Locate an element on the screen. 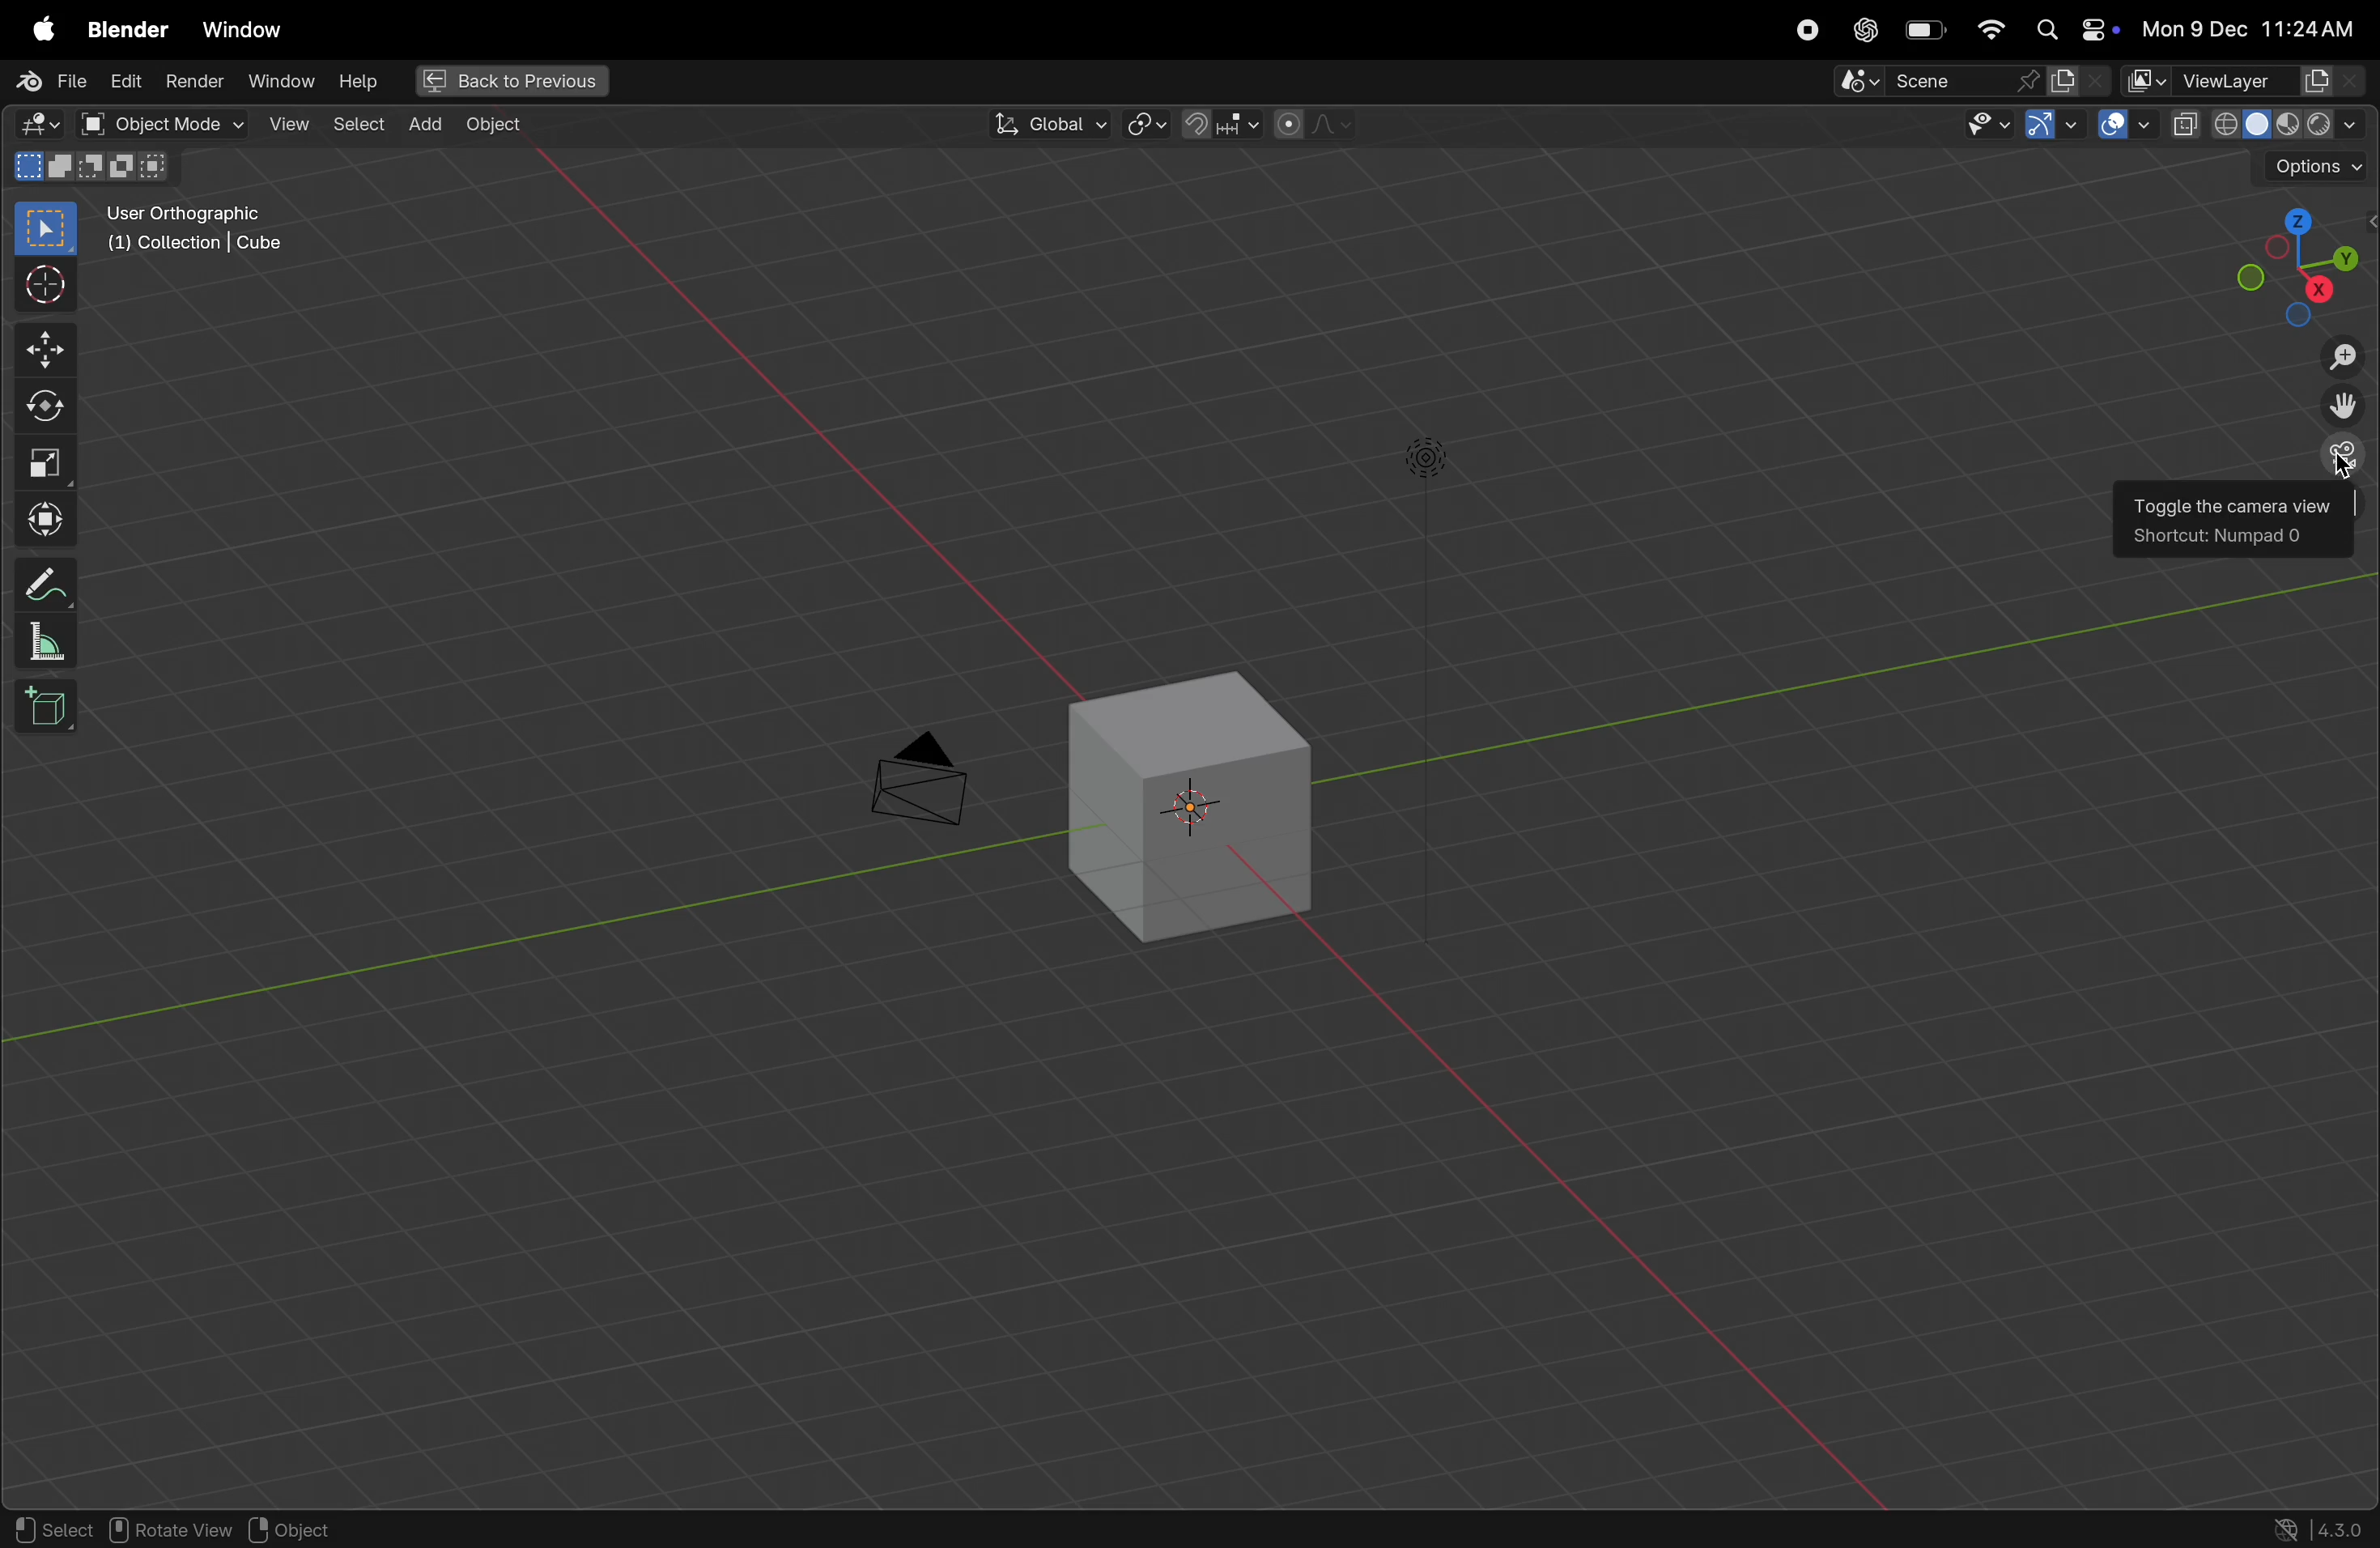 This screenshot has width=2380, height=1548. options is located at coordinates (2309, 168).